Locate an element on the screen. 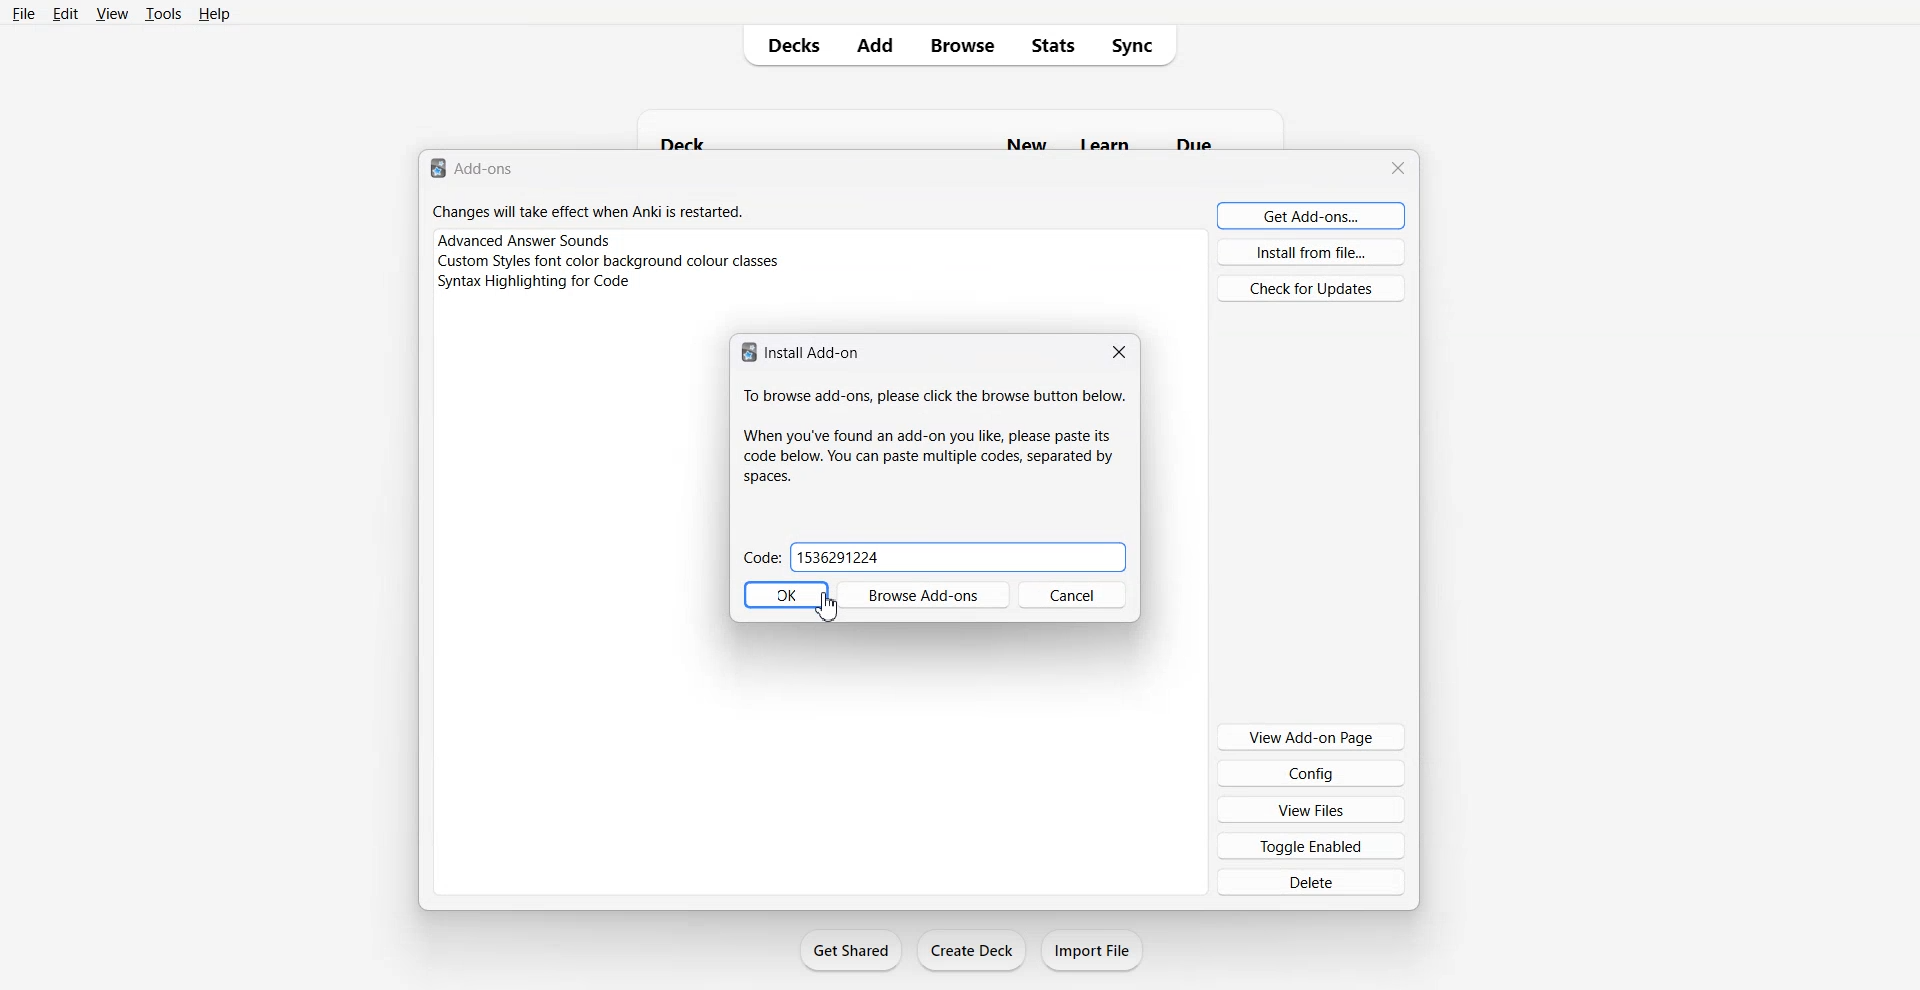 Image resolution: width=1920 pixels, height=990 pixels. Get Shared is located at coordinates (852, 950).